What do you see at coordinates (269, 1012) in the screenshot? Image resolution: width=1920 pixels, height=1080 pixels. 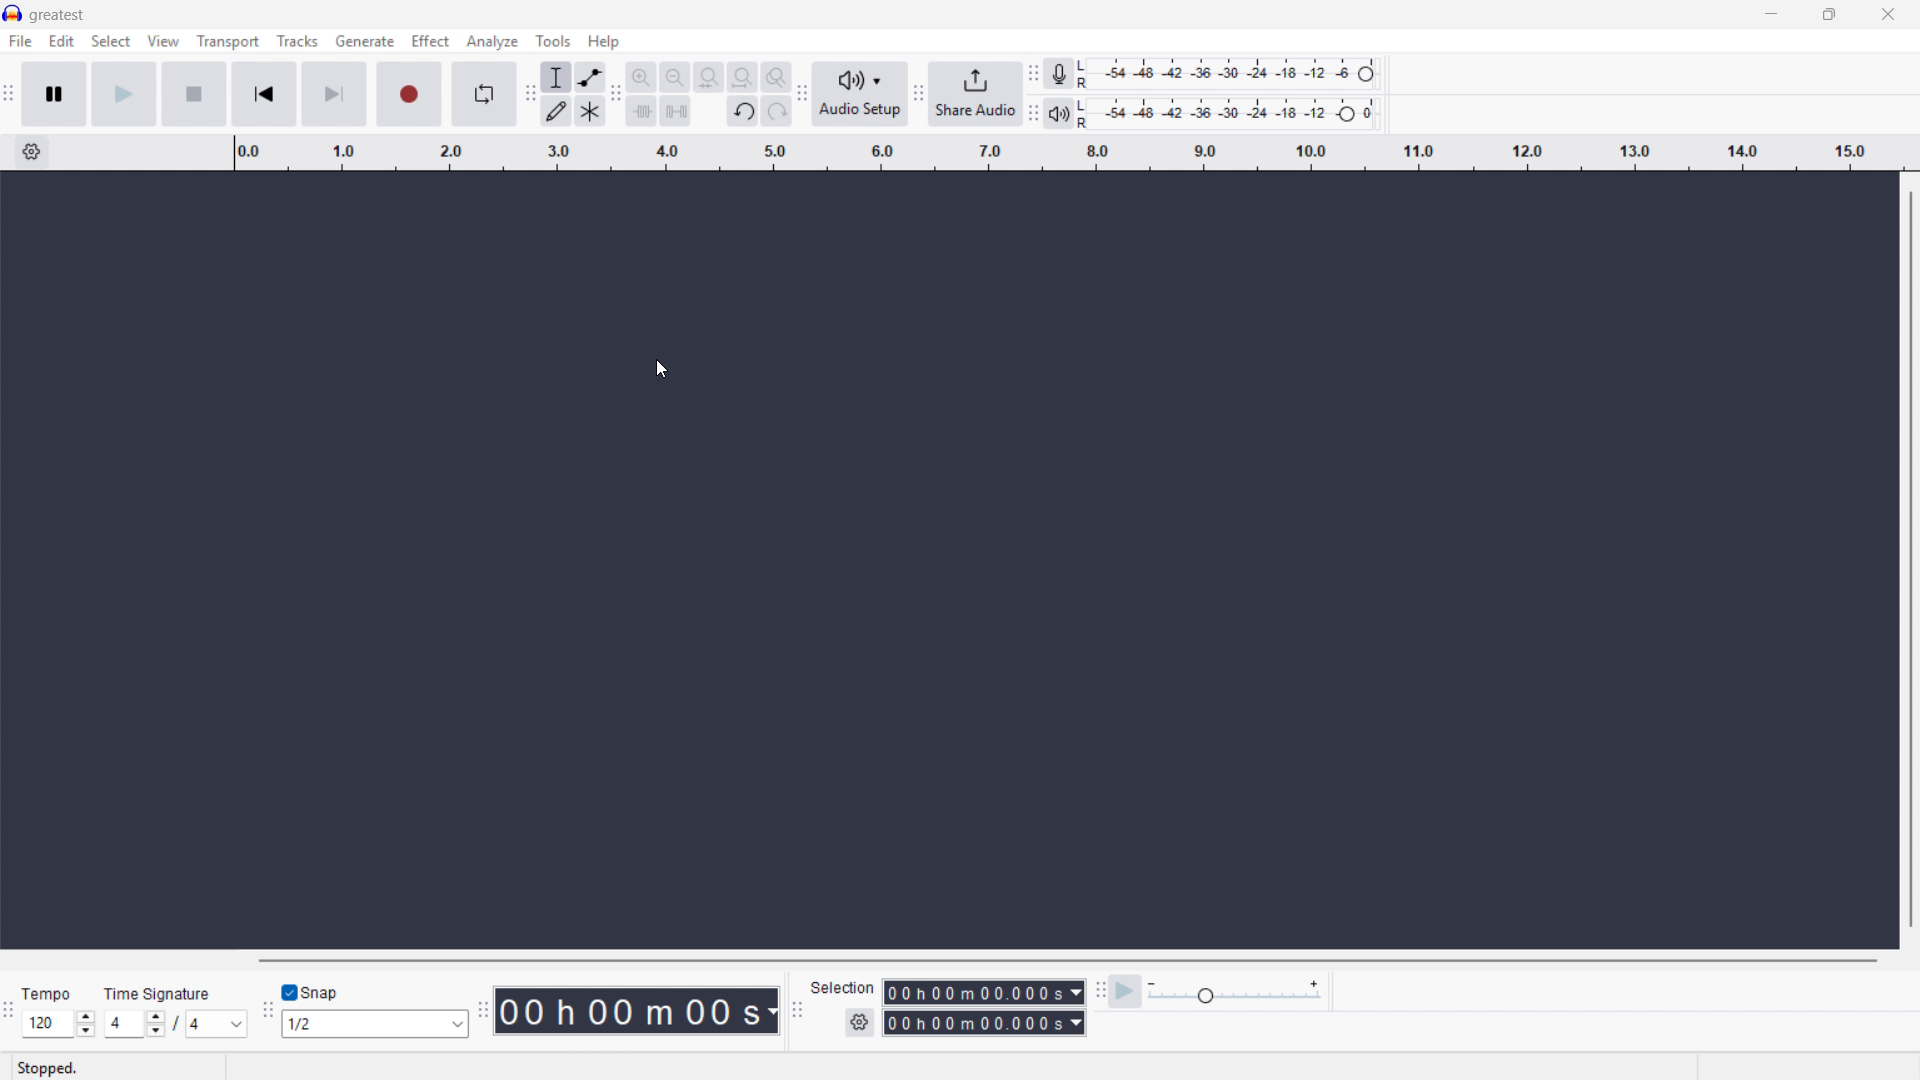 I see `Snapping toolbar ` at bounding box center [269, 1012].